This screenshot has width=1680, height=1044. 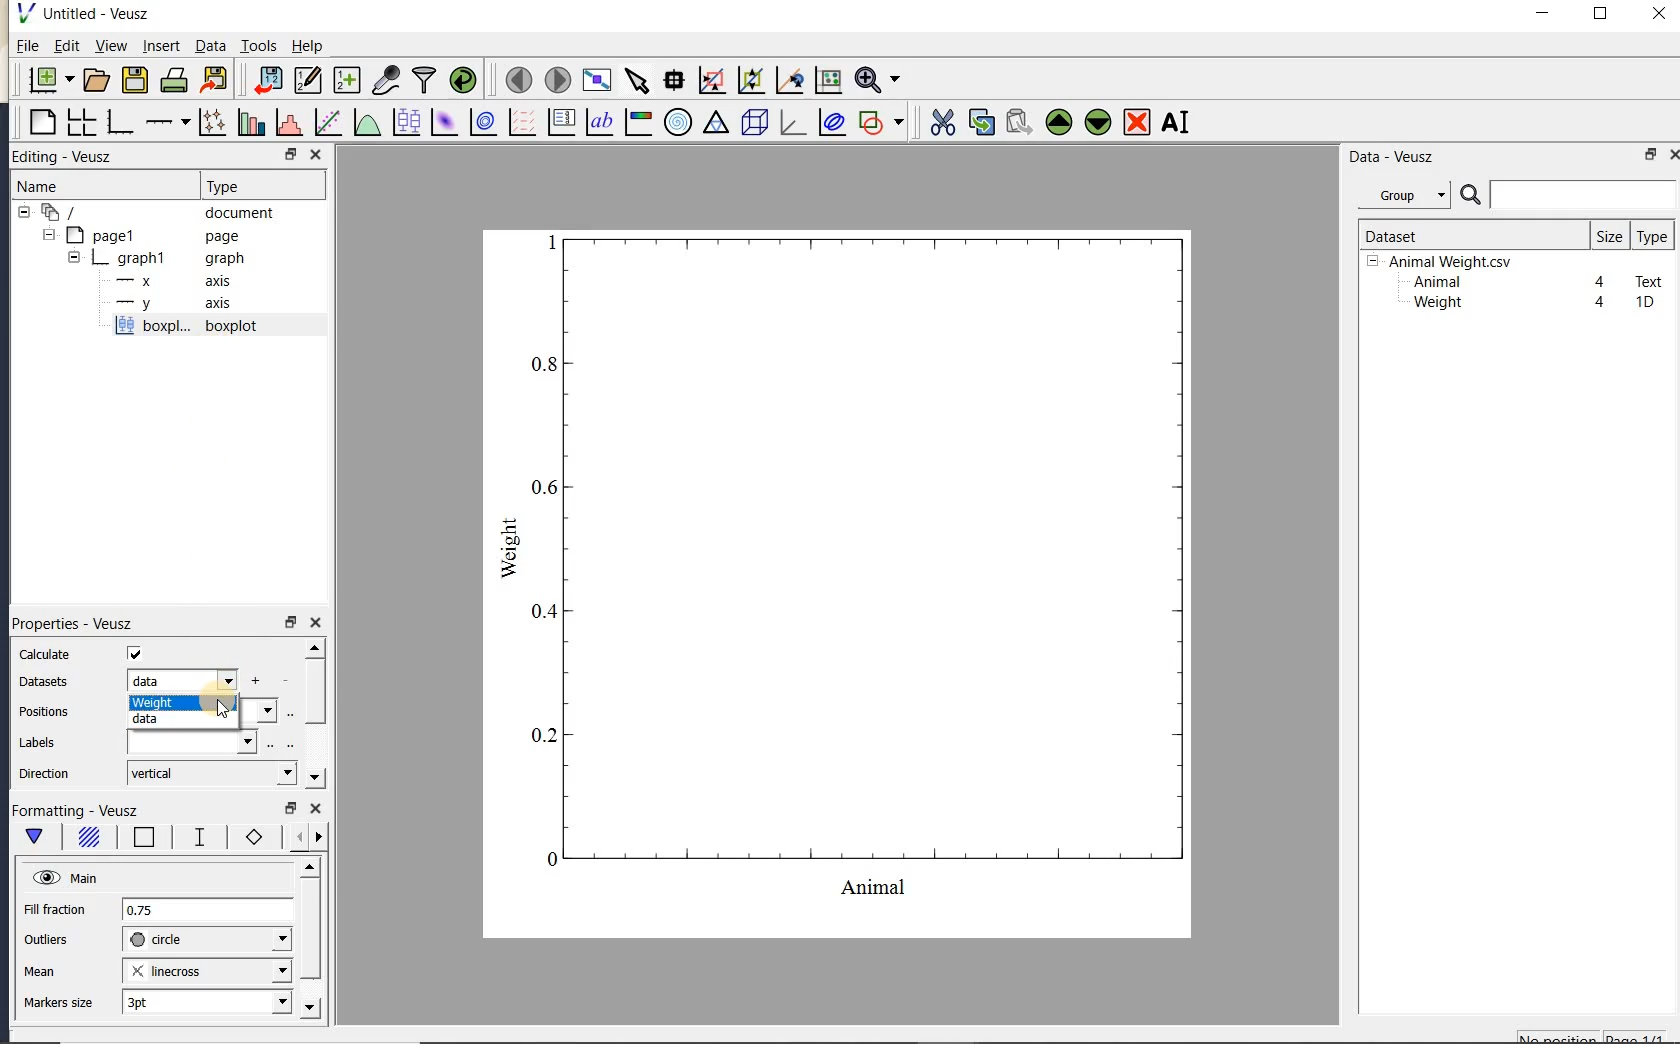 What do you see at coordinates (711, 81) in the screenshot?
I see `click or draw a rectangle to zoom graph axes` at bounding box center [711, 81].